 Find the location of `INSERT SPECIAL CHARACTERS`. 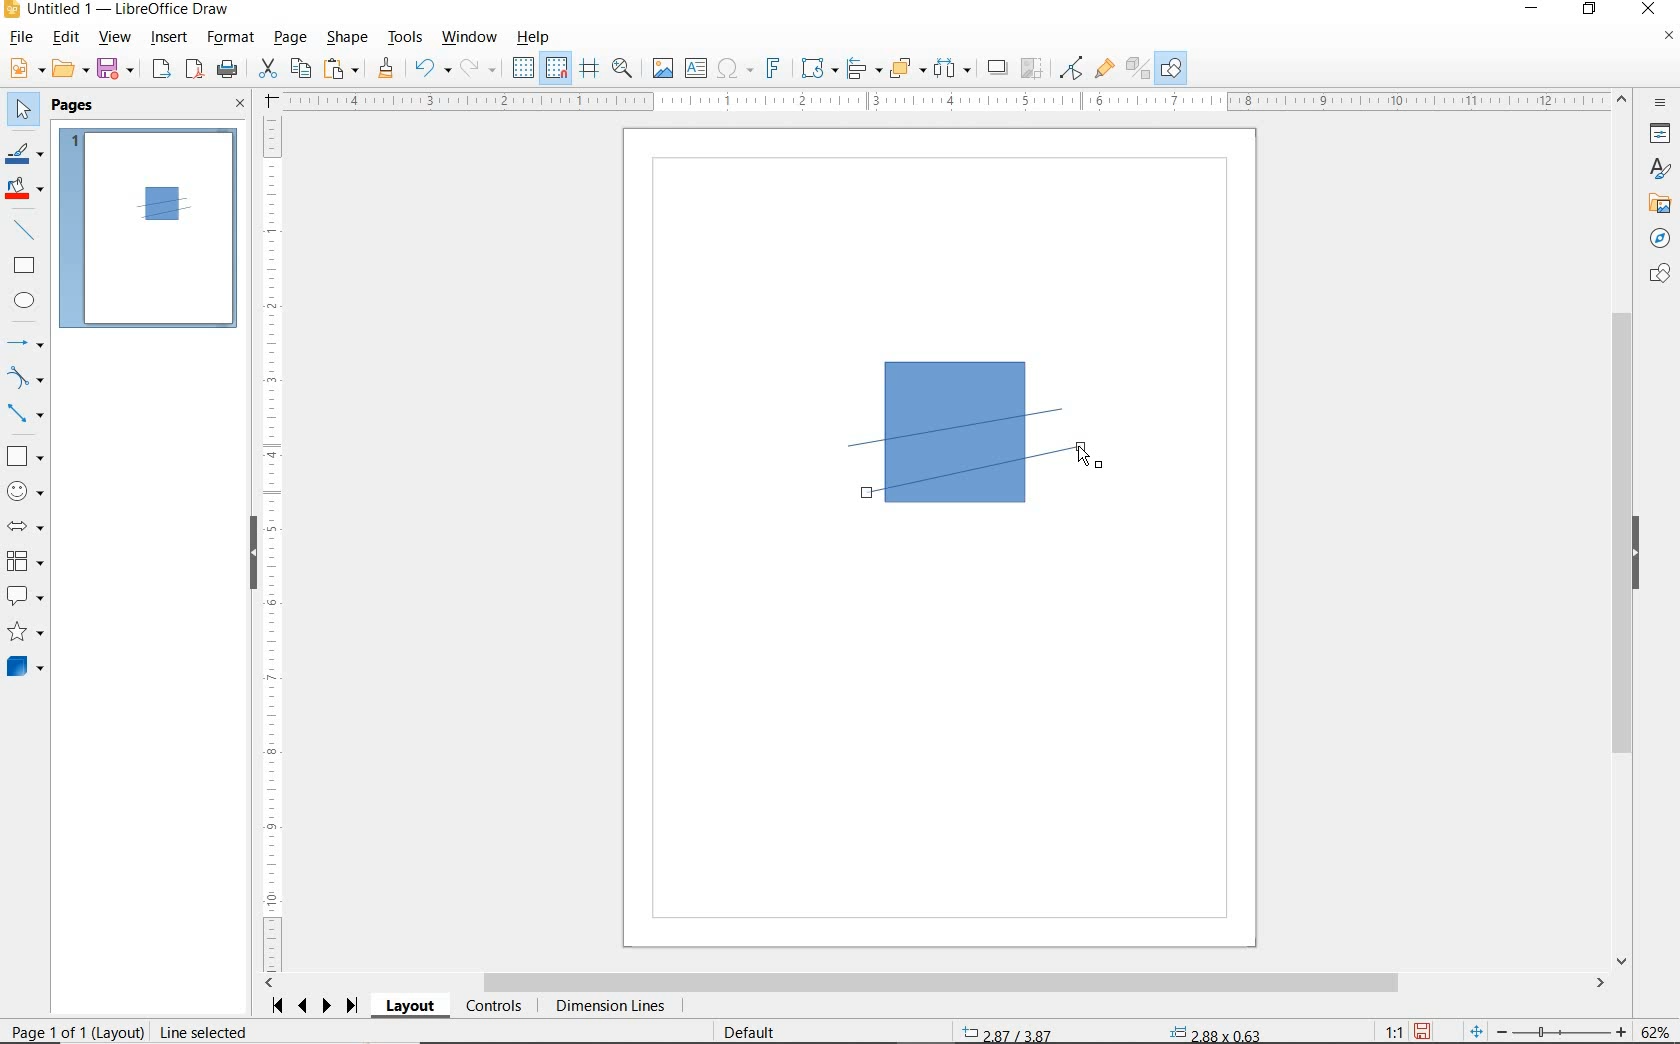

INSERT SPECIAL CHARACTERS is located at coordinates (733, 69).